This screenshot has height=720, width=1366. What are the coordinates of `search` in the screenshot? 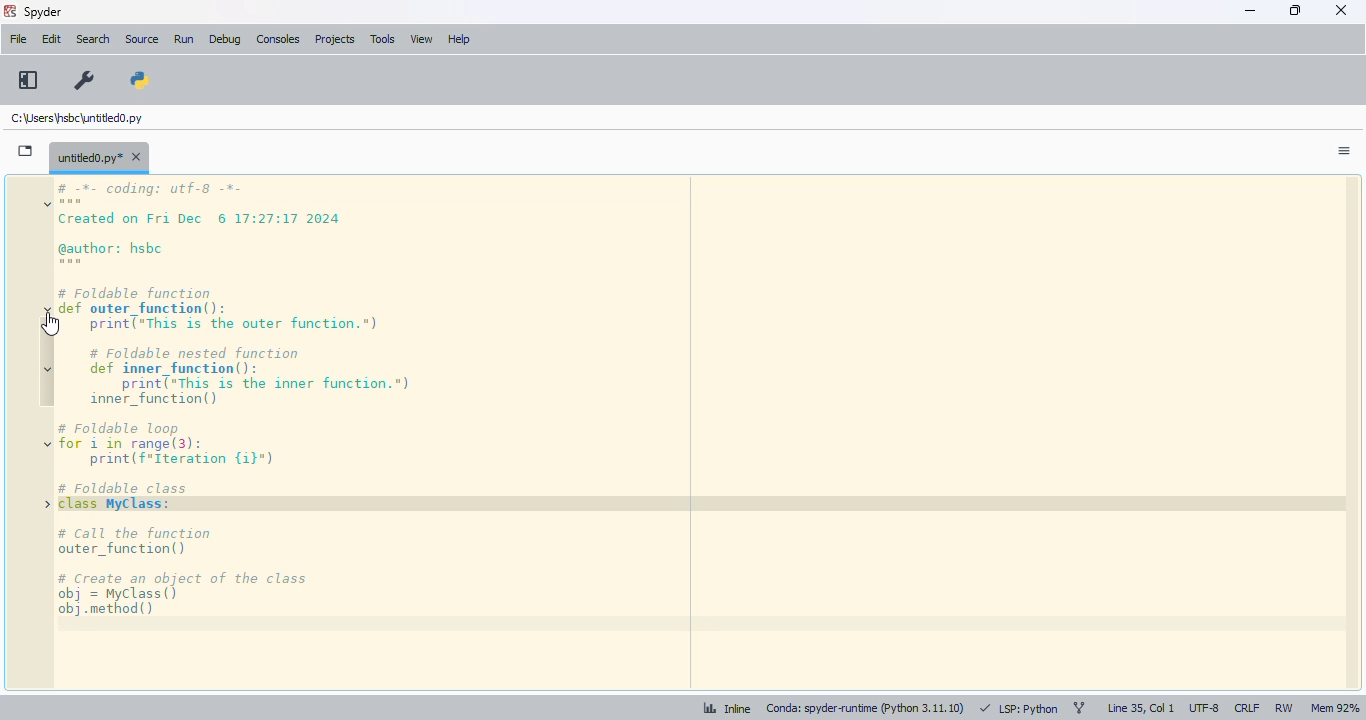 It's located at (93, 39).